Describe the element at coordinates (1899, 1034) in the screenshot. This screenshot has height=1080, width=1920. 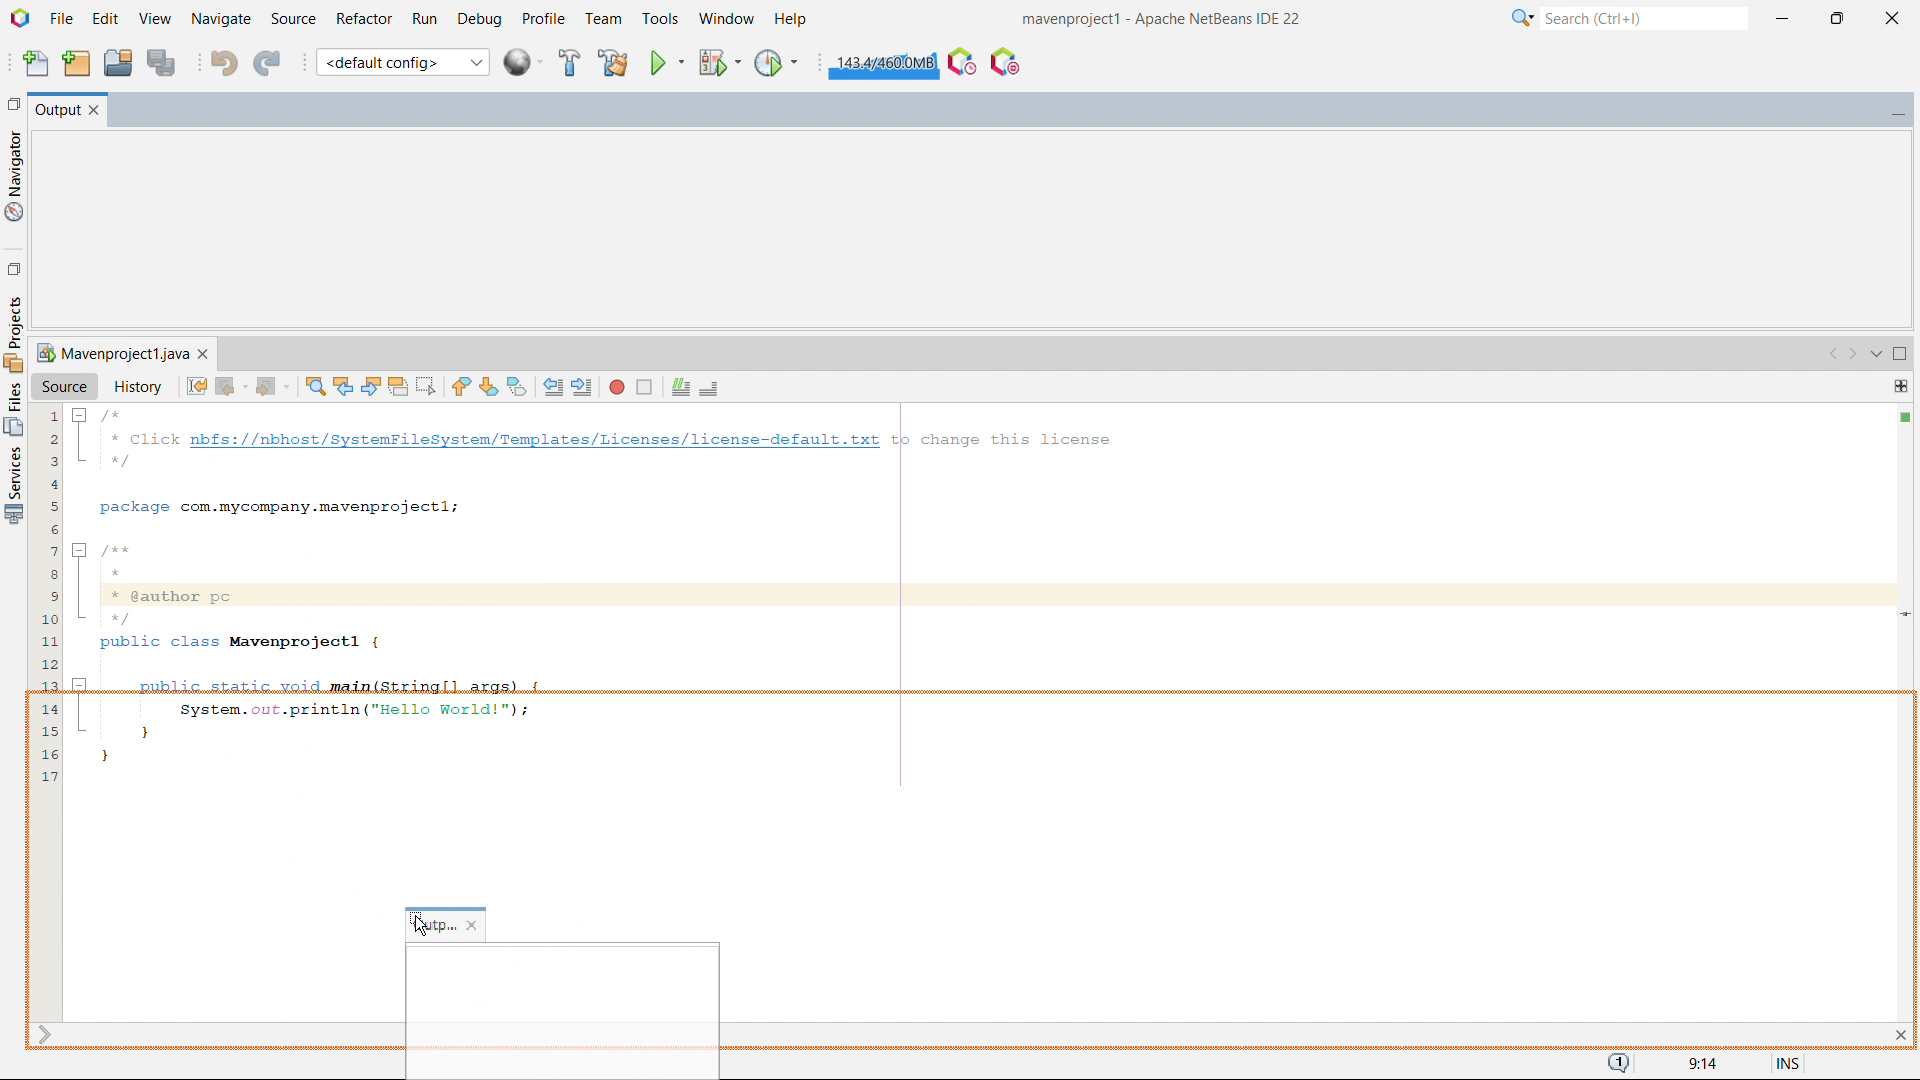
I see `close` at that location.